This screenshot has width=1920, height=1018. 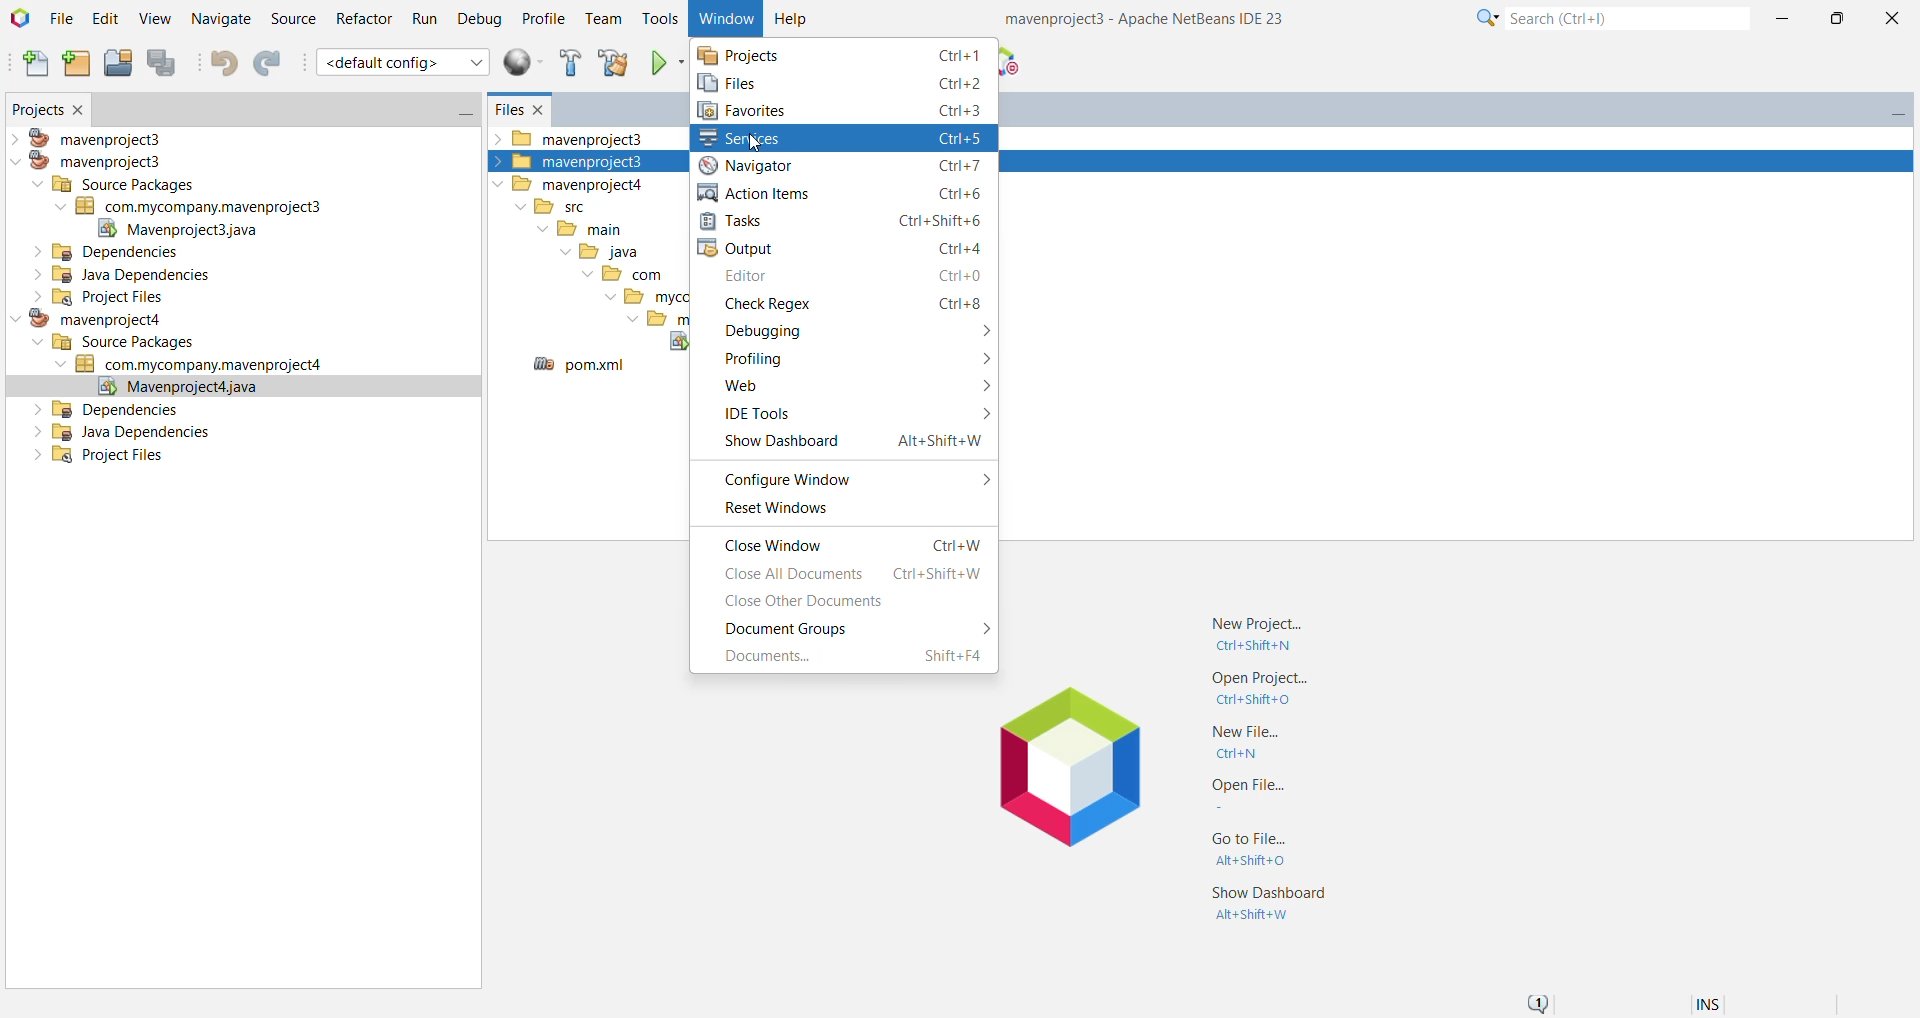 I want to click on Output, so click(x=846, y=249).